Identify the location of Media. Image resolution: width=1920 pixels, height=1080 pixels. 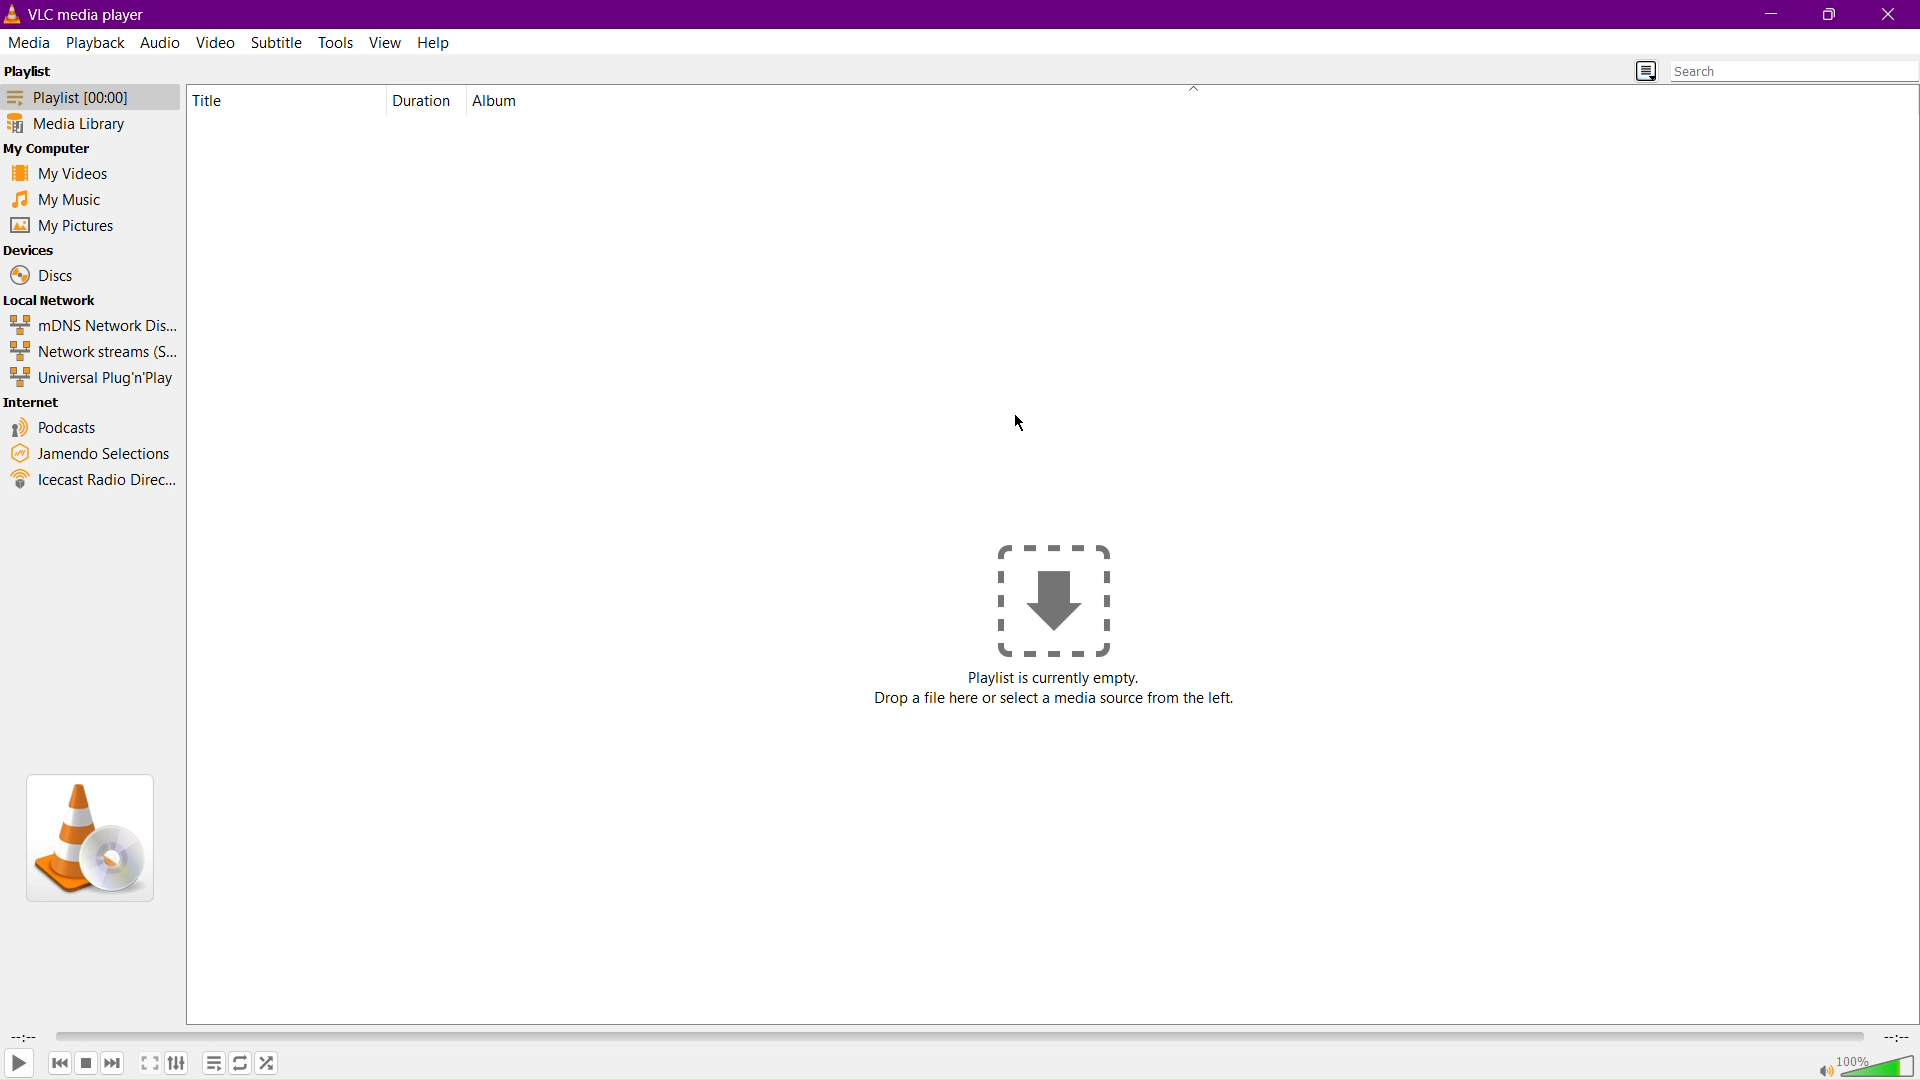
(30, 41).